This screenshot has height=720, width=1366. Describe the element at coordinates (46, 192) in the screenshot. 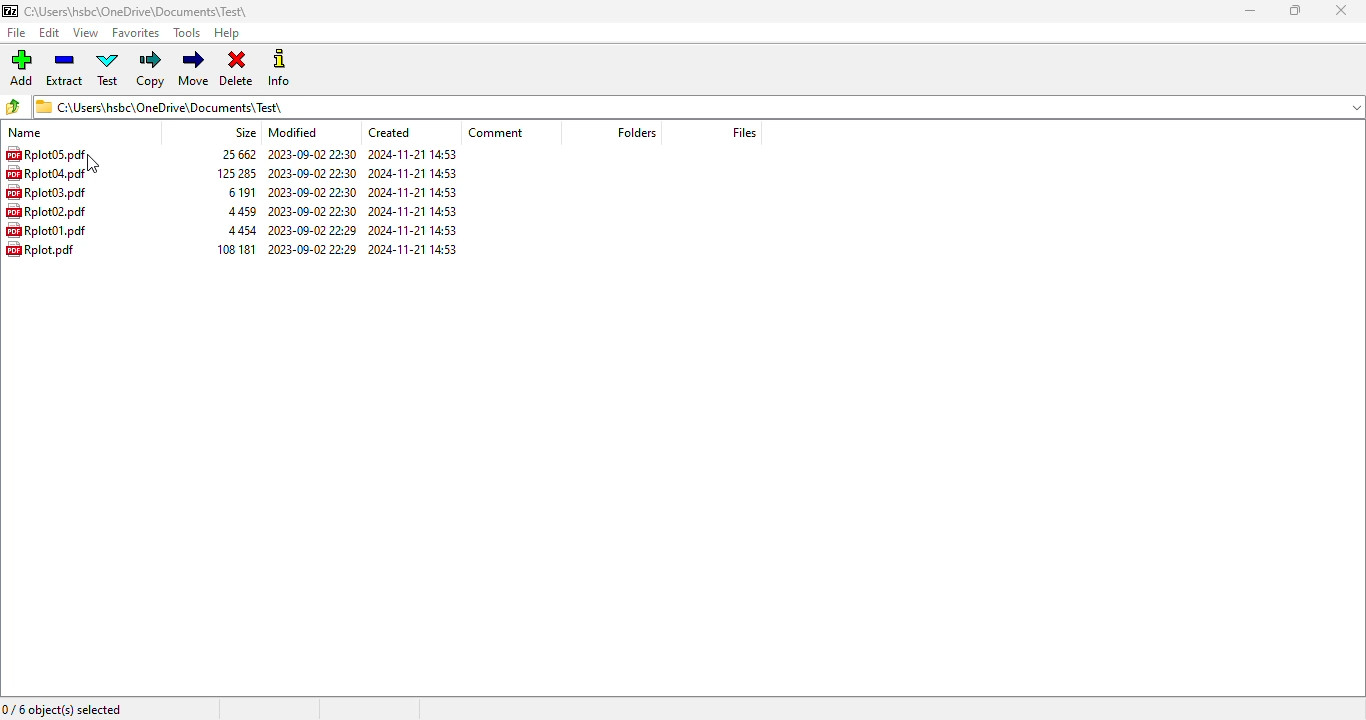

I see `rplot03` at that location.